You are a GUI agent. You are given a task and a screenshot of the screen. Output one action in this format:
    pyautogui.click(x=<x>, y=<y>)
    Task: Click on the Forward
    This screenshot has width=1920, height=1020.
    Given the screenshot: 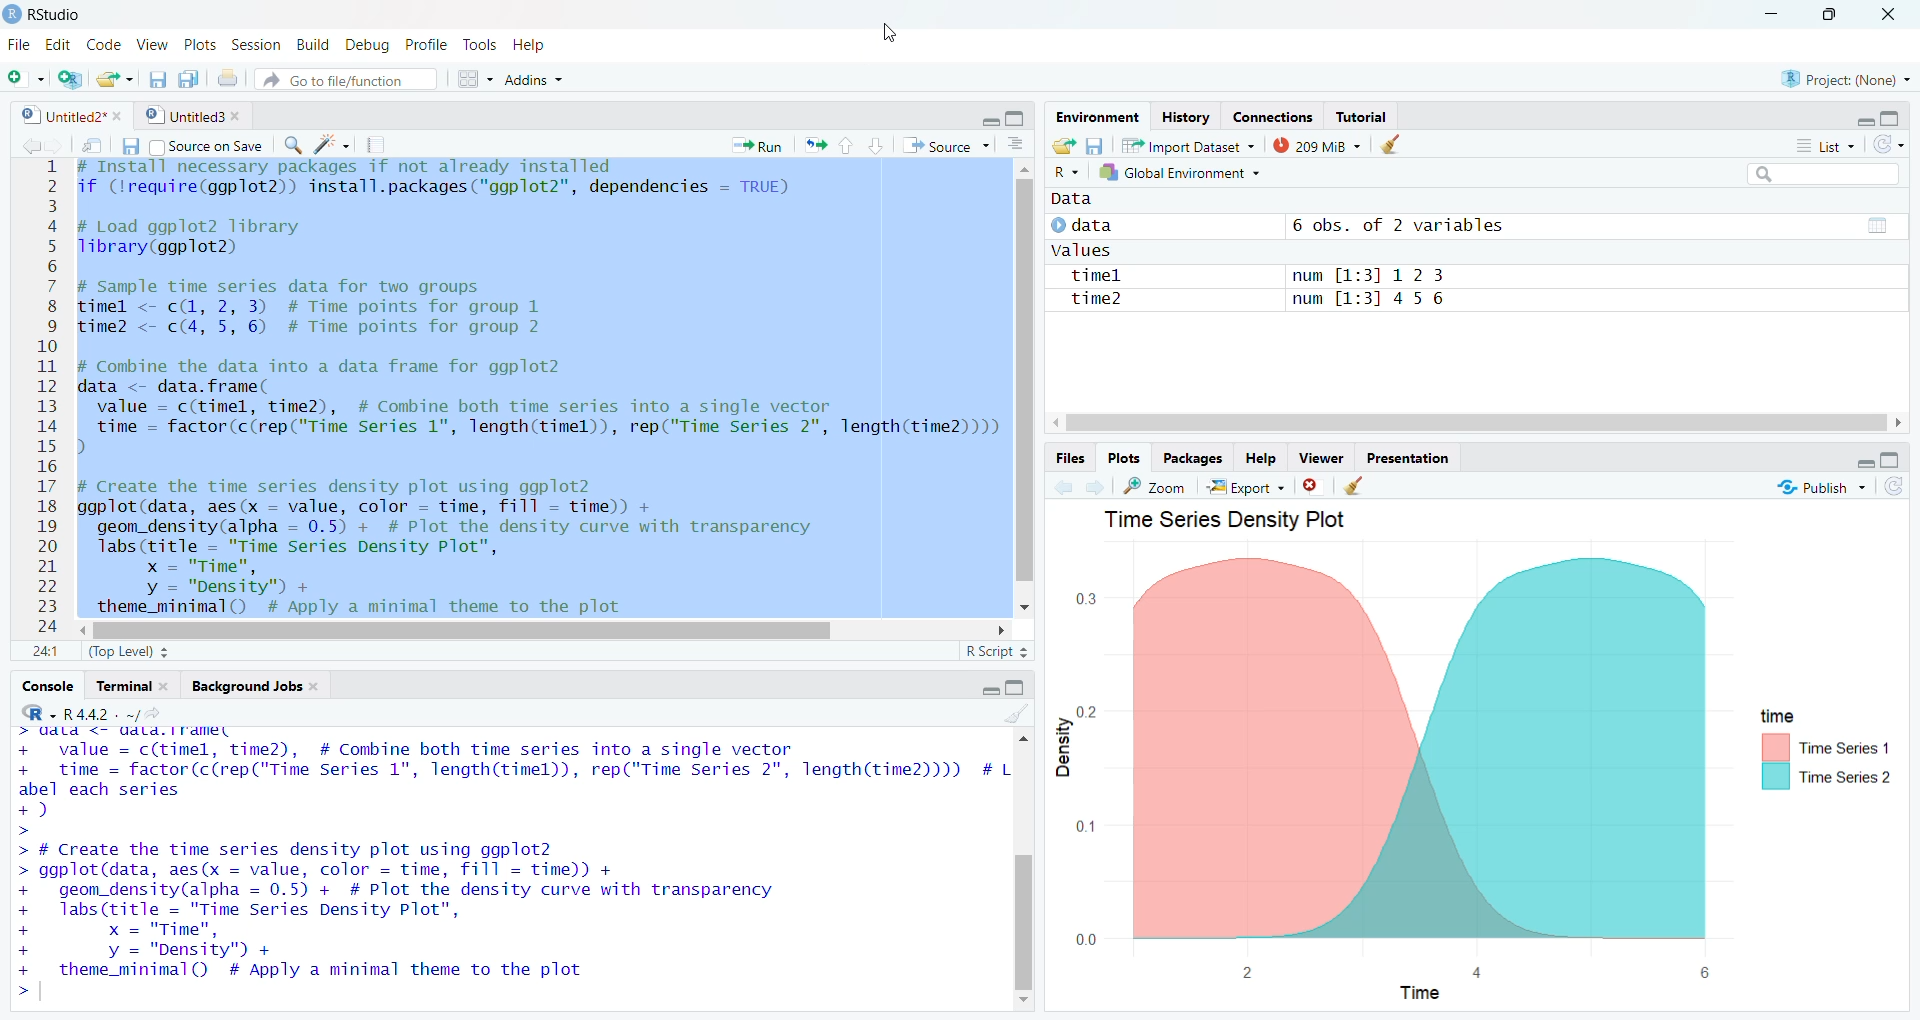 What is the action you would take?
    pyautogui.click(x=53, y=146)
    